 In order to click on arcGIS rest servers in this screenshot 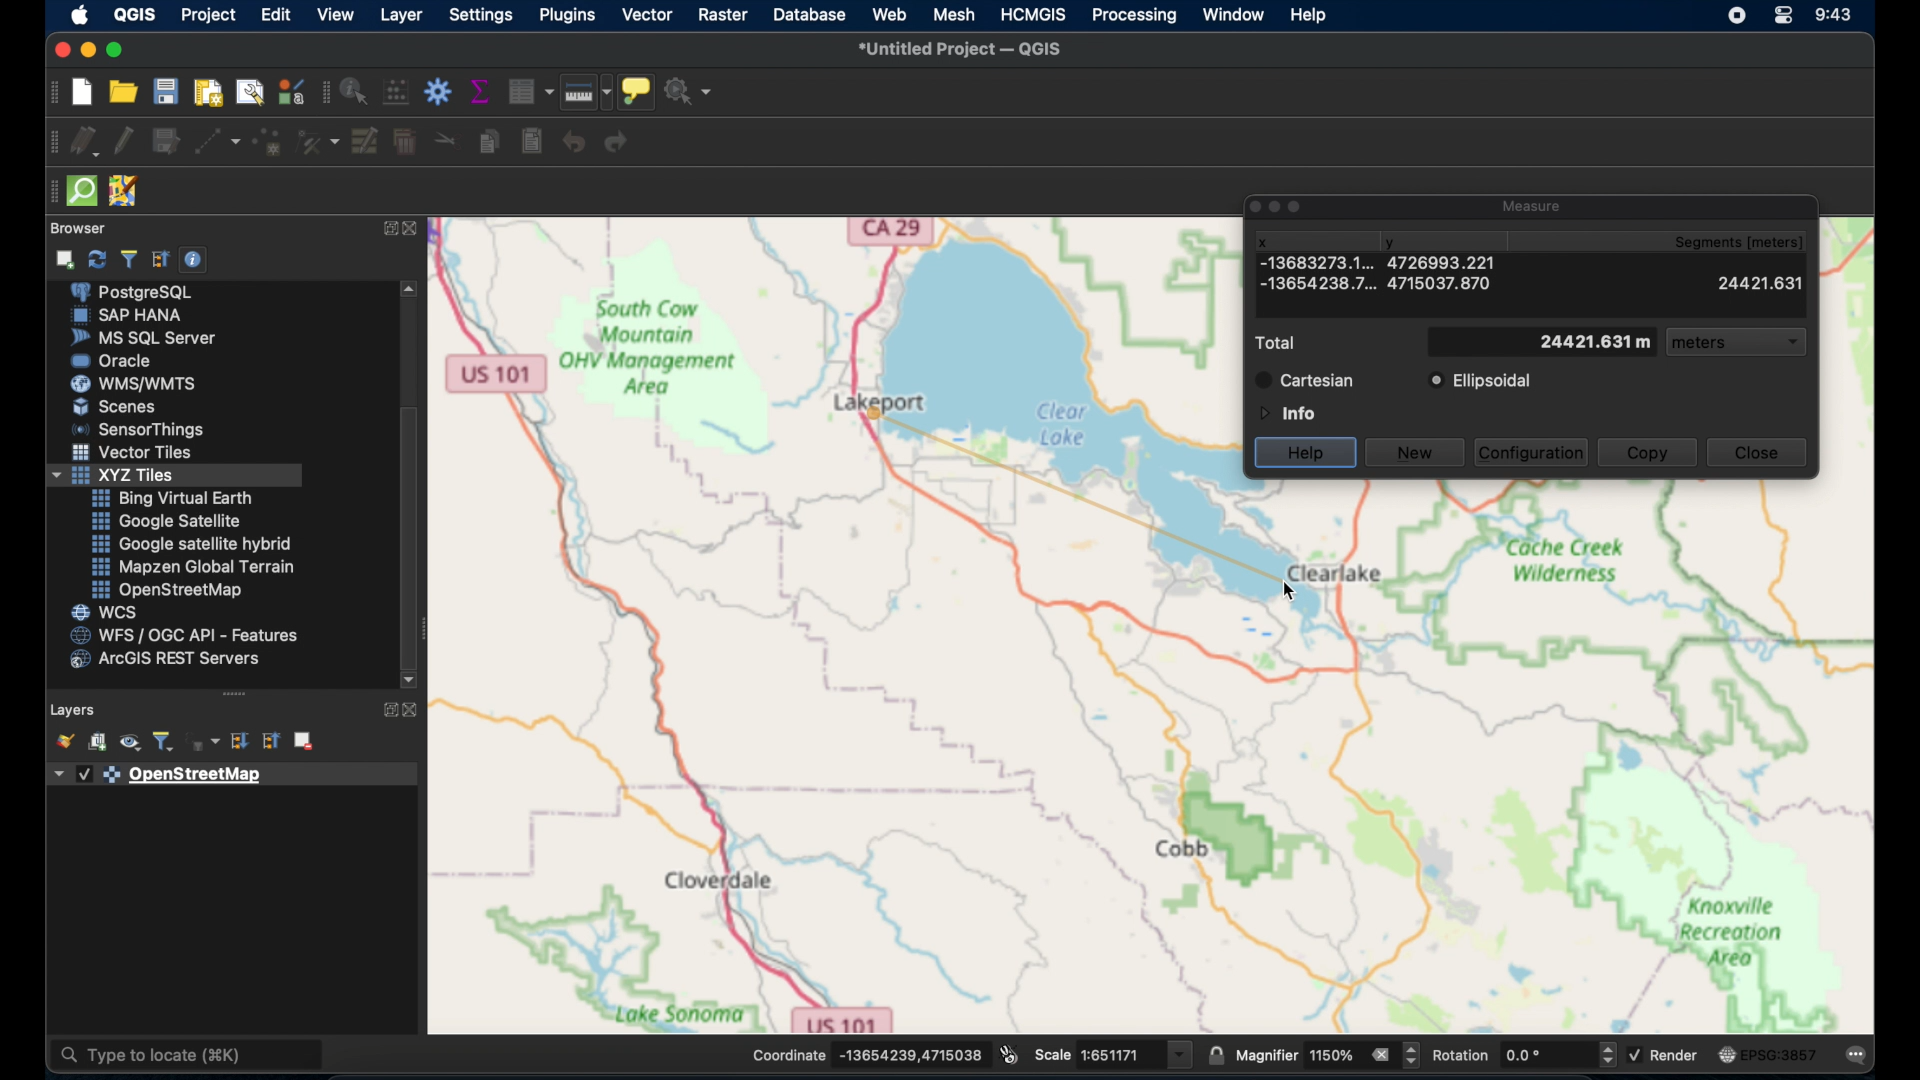, I will do `click(170, 662)`.